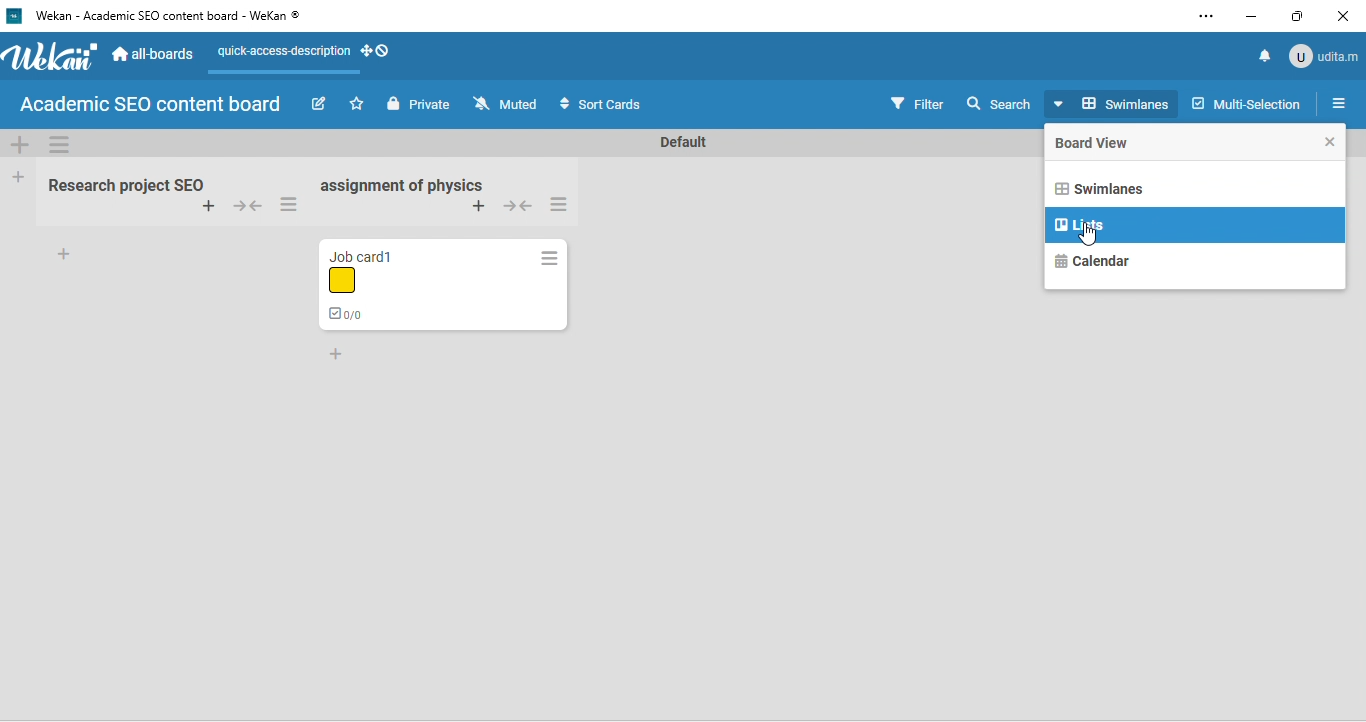  Describe the element at coordinates (682, 141) in the screenshot. I see `default` at that location.